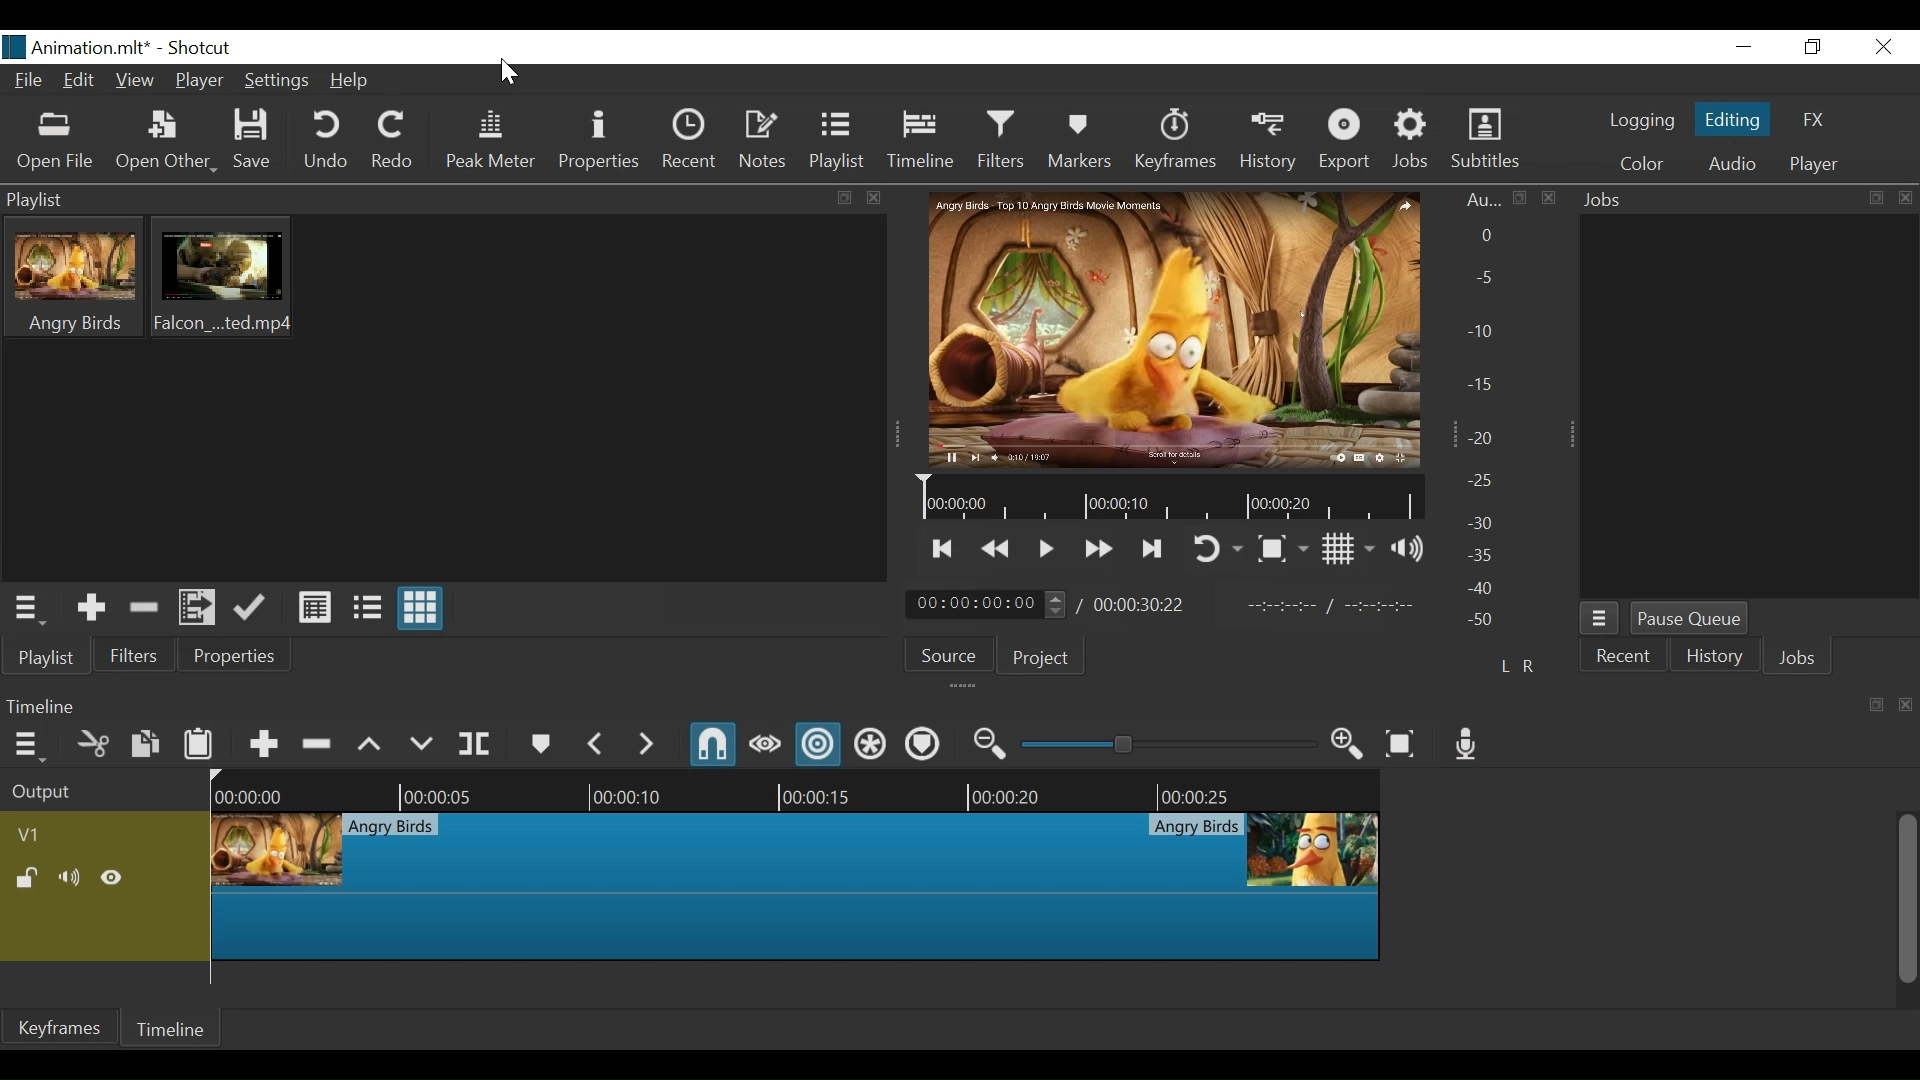 This screenshot has height=1080, width=1920. I want to click on Record Audio, so click(1467, 745).